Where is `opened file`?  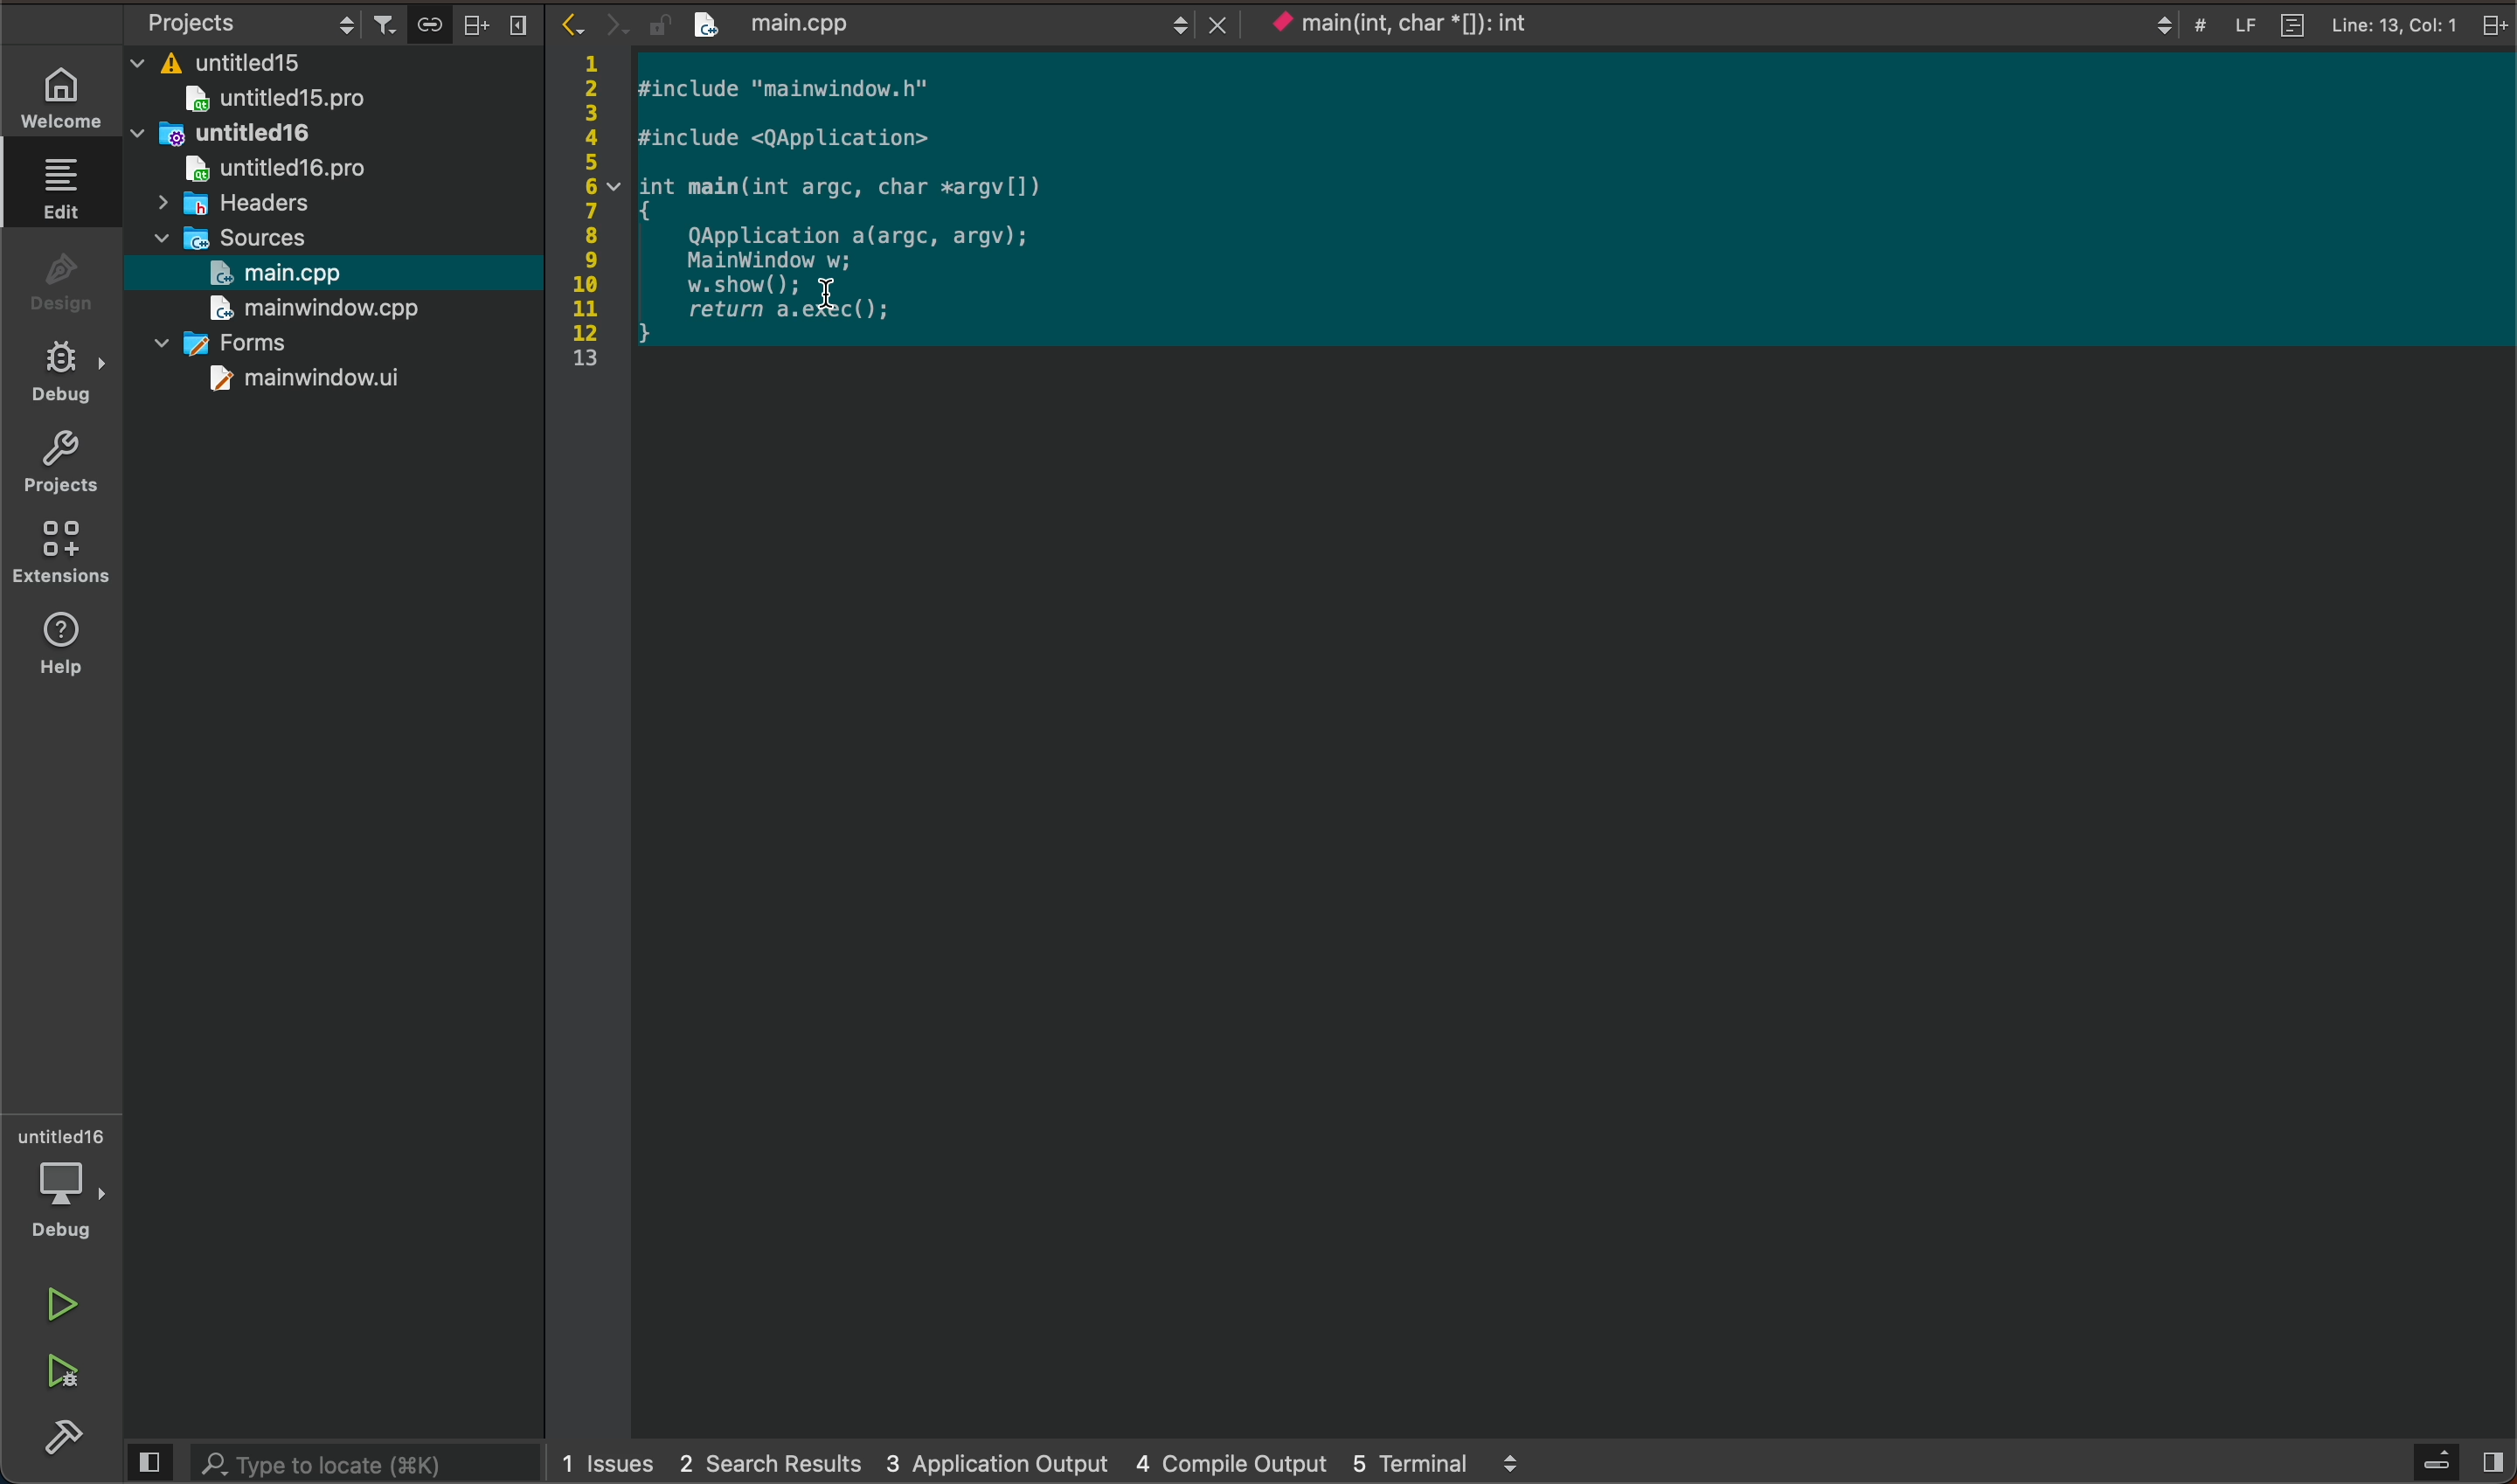
opened file is located at coordinates (953, 24).